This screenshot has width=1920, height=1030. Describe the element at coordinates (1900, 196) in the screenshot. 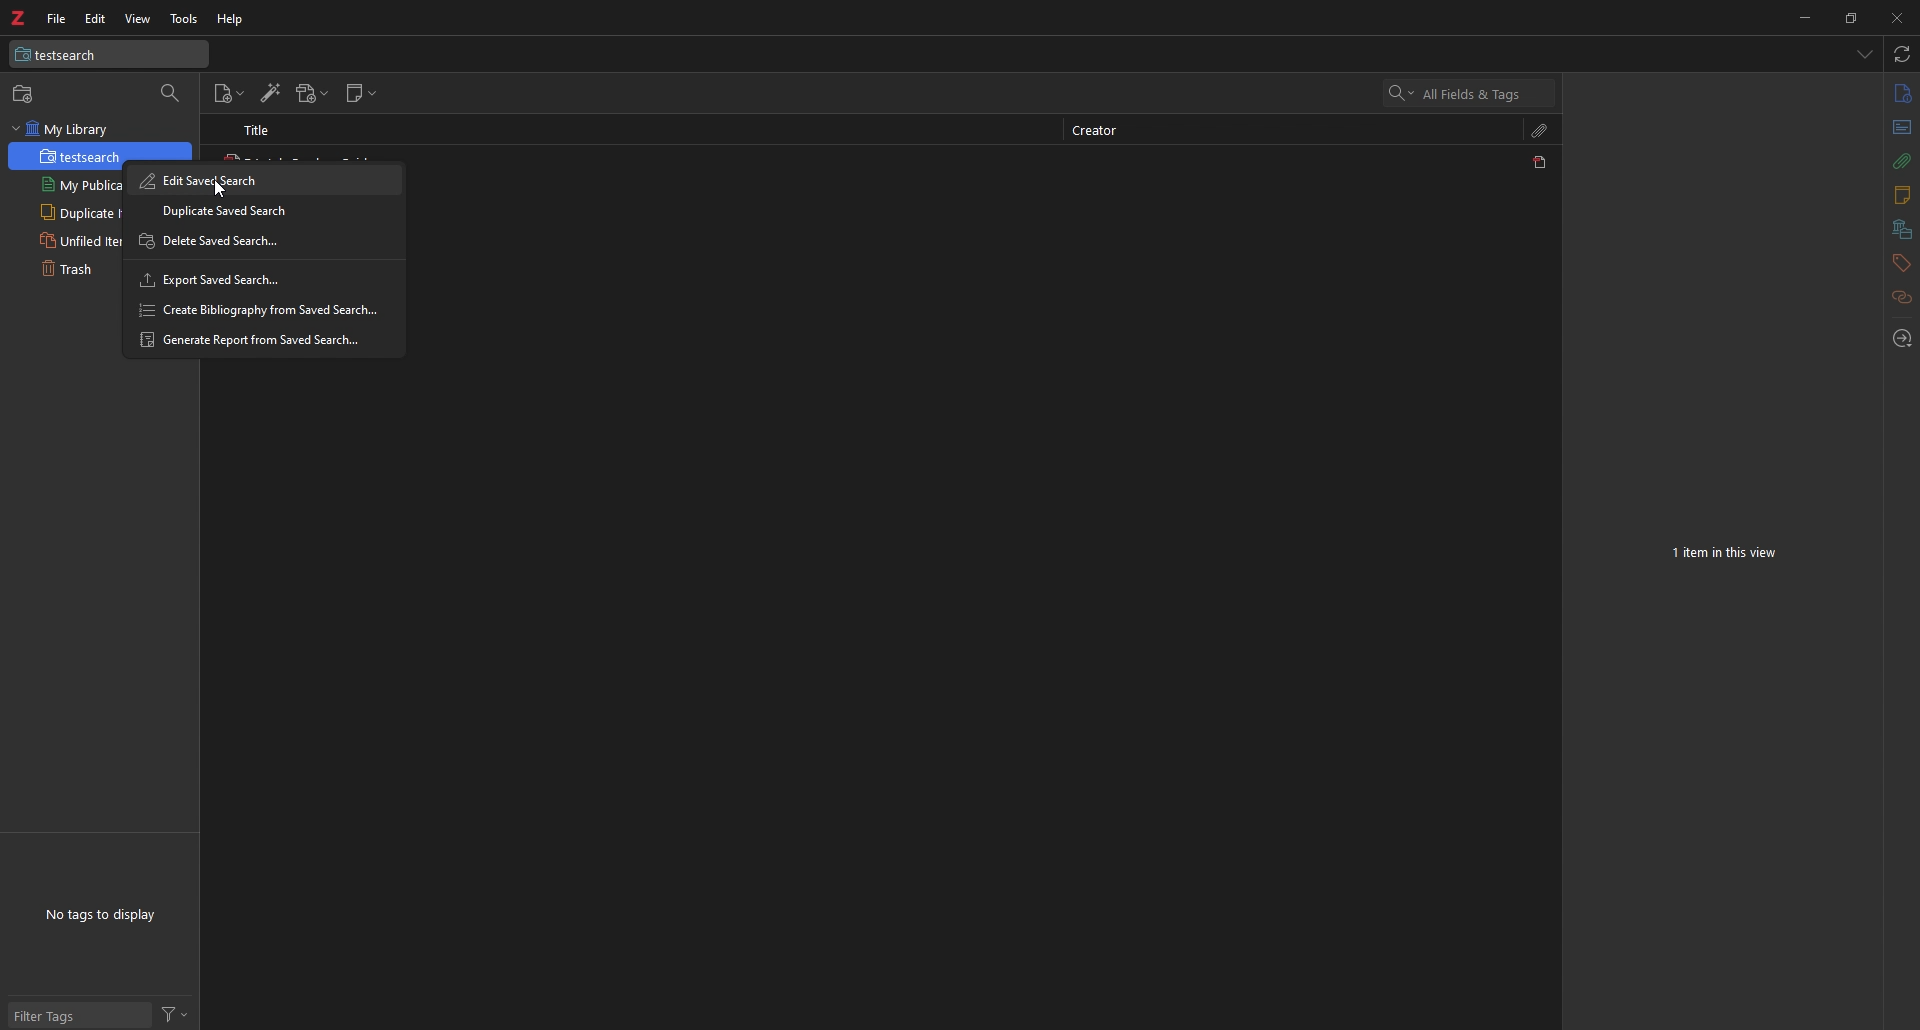

I see `note` at that location.